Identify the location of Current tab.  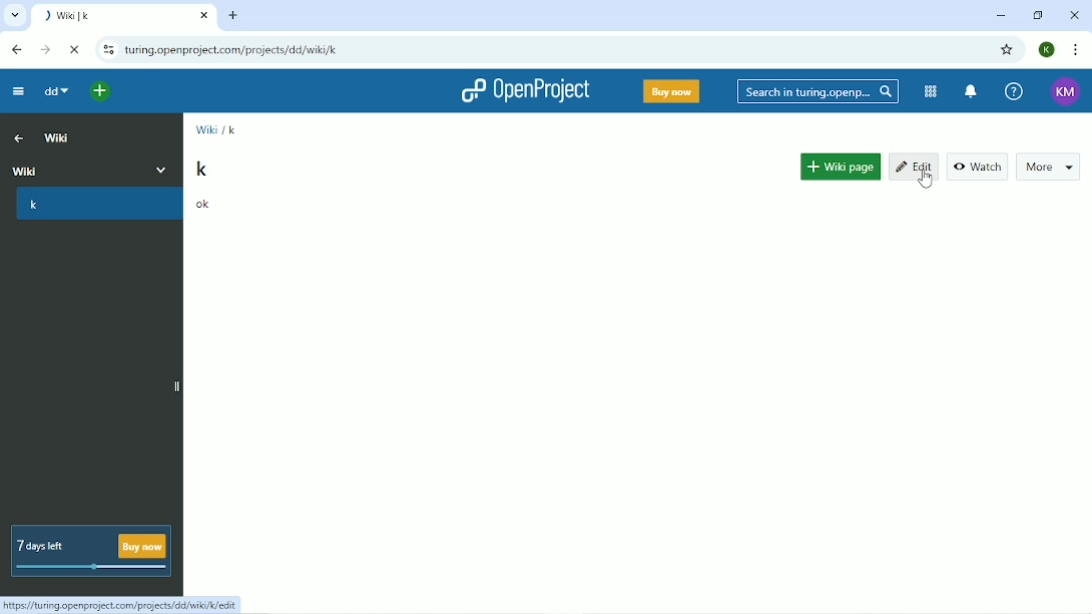
(124, 17).